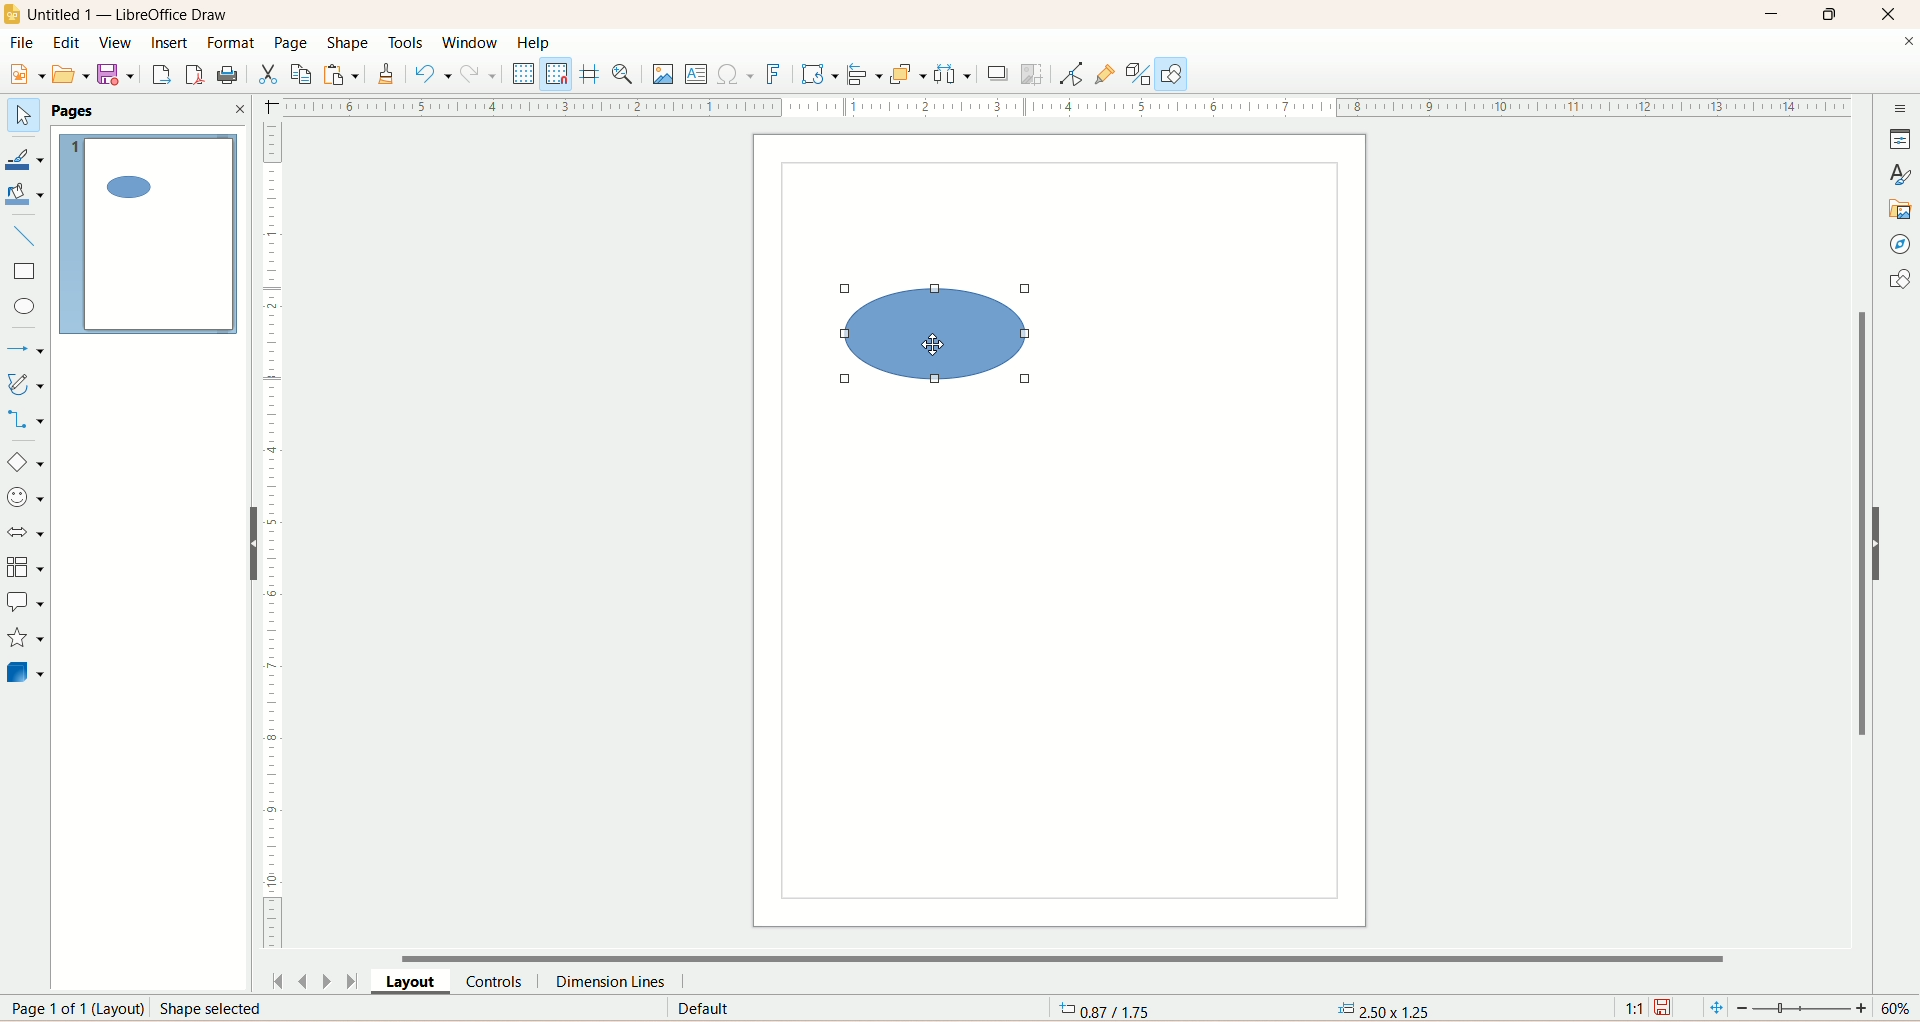 This screenshot has height=1022, width=1920. I want to click on coordinates, so click(1113, 1010).